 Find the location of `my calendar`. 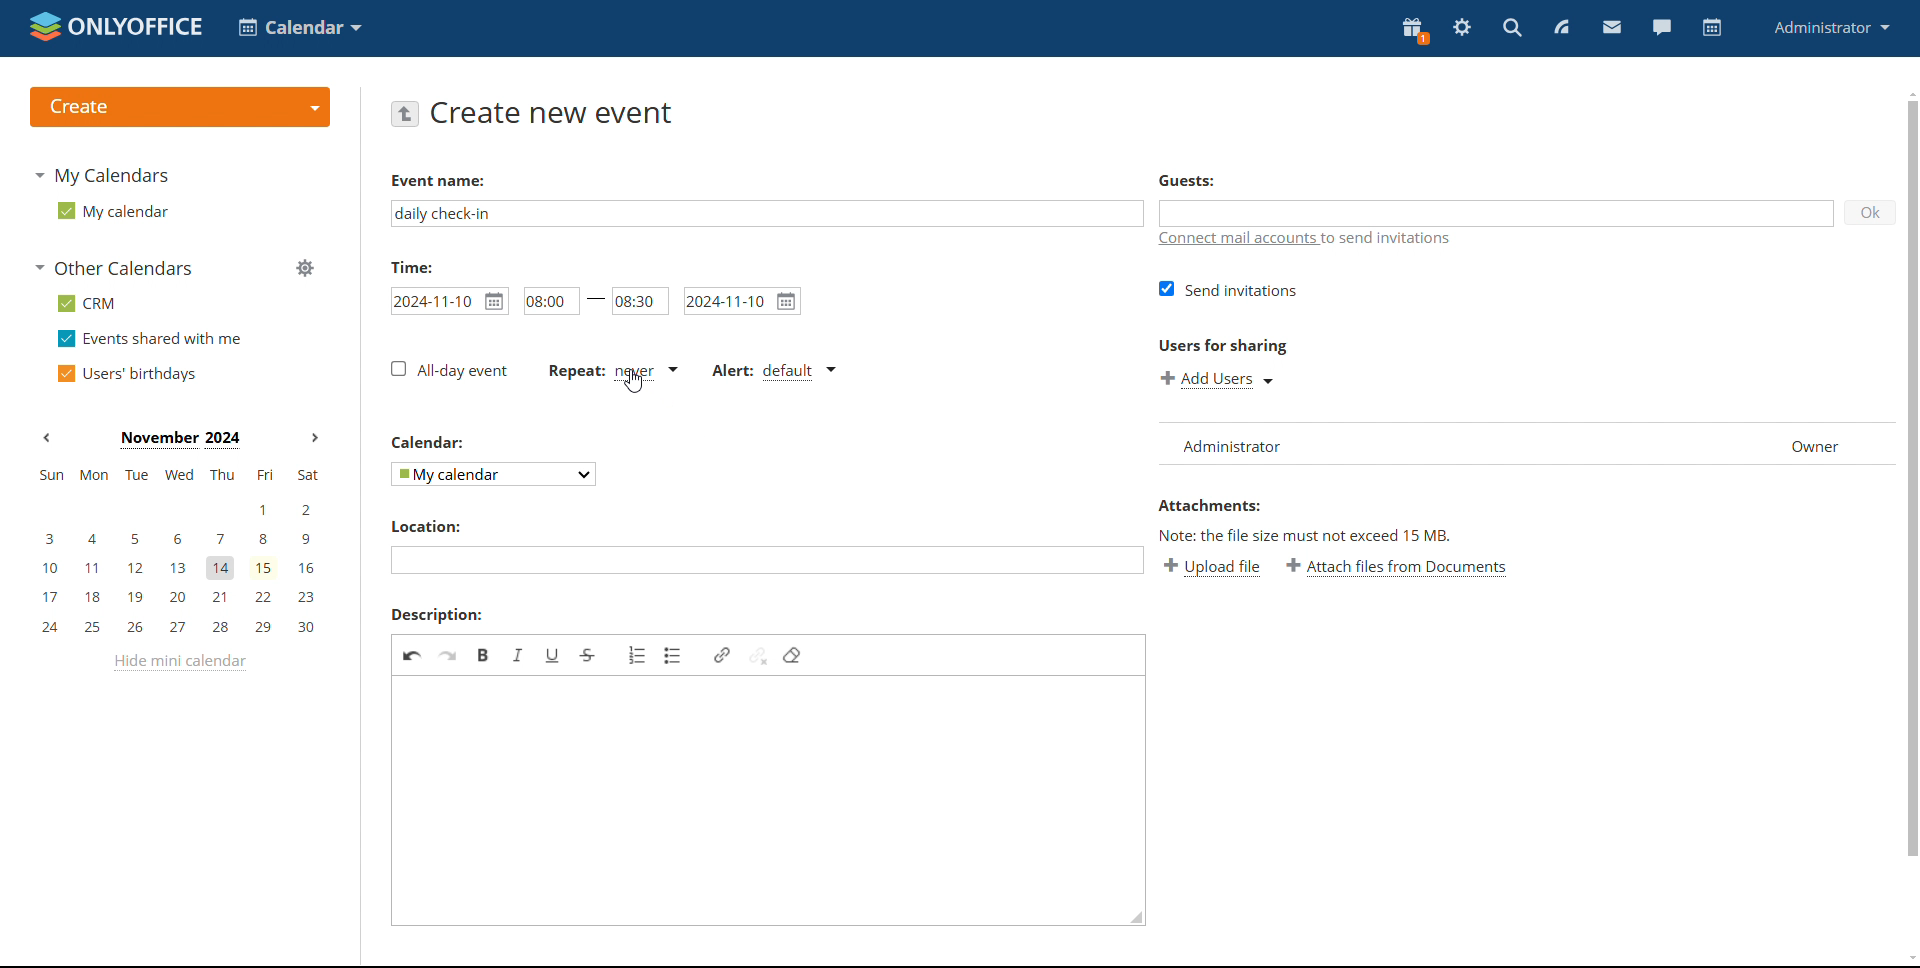

my calendar is located at coordinates (110, 211).